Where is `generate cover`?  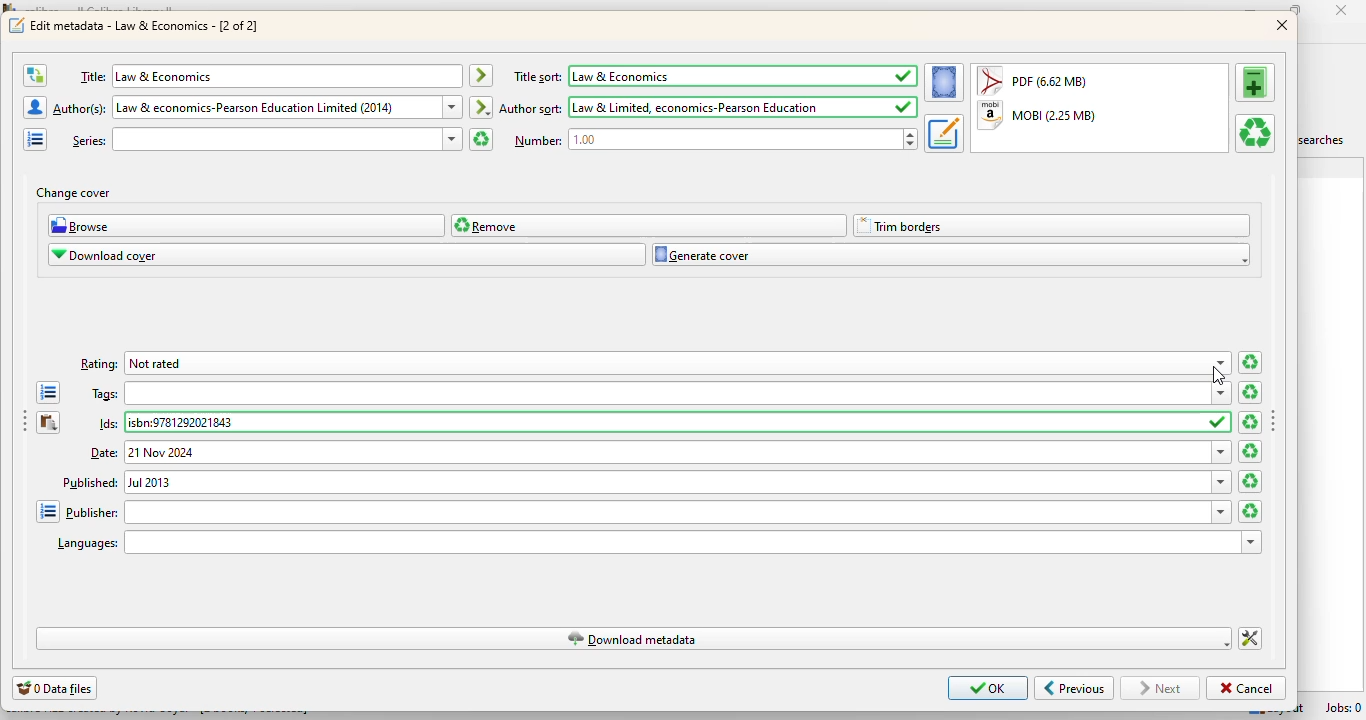
generate cover is located at coordinates (951, 255).